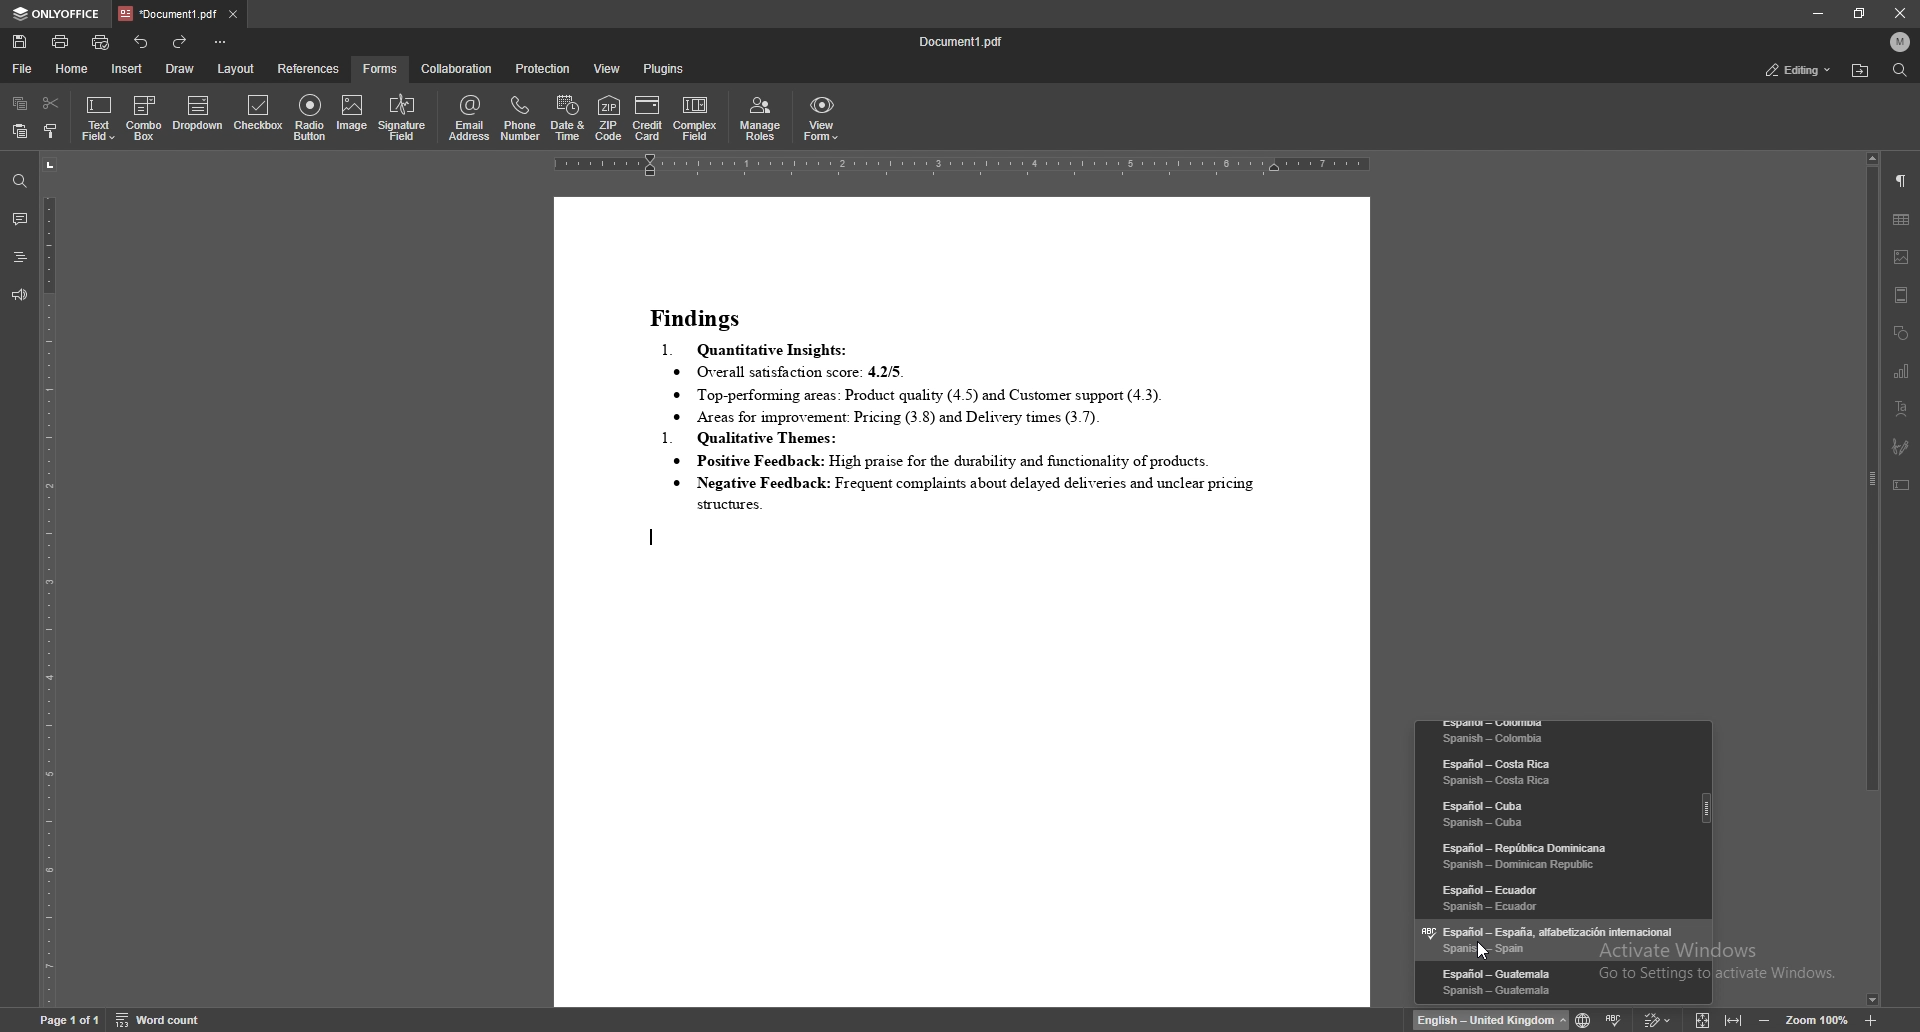  Describe the element at coordinates (198, 115) in the screenshot. I see `dropdown` at that location.